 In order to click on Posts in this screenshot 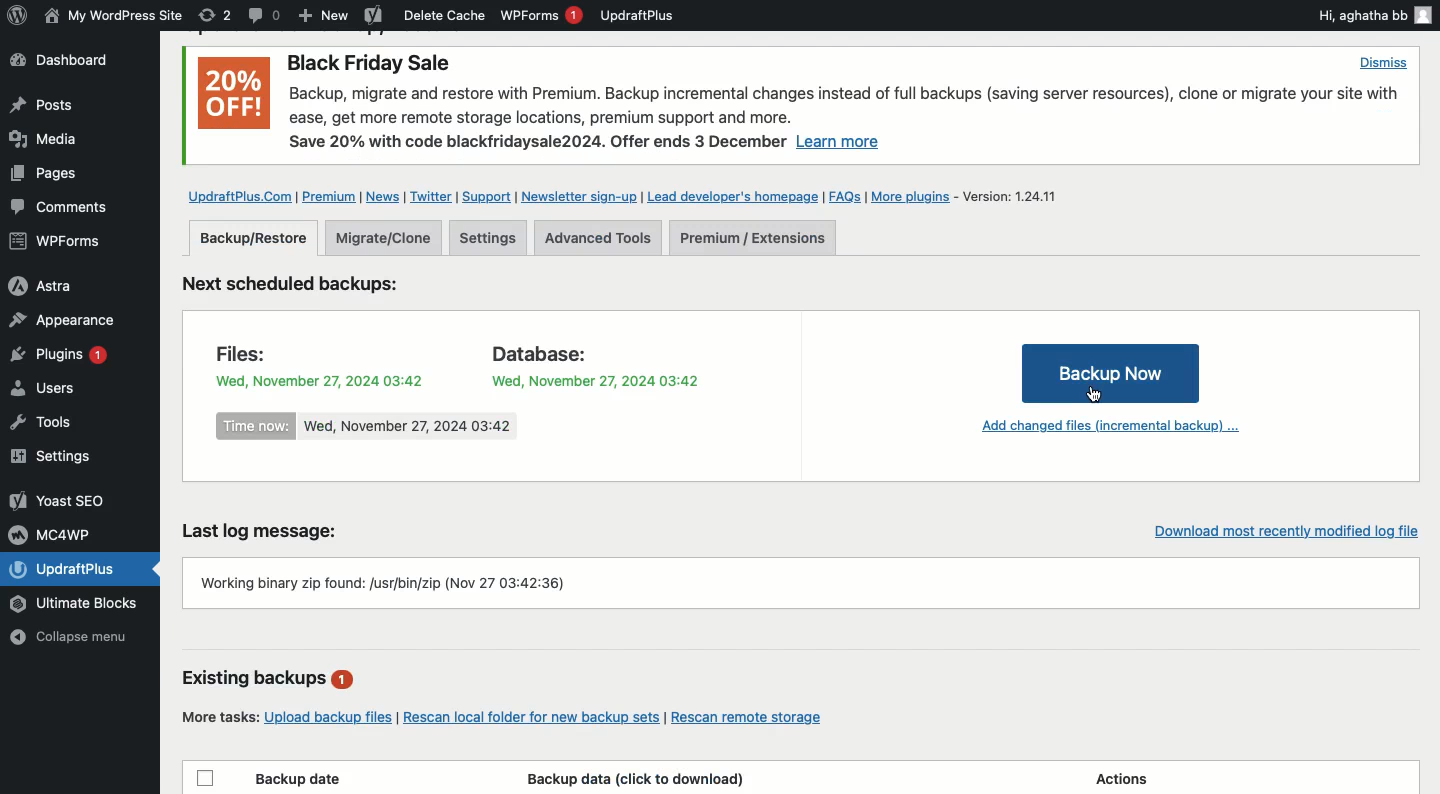, I will do `click(41, 177)`.